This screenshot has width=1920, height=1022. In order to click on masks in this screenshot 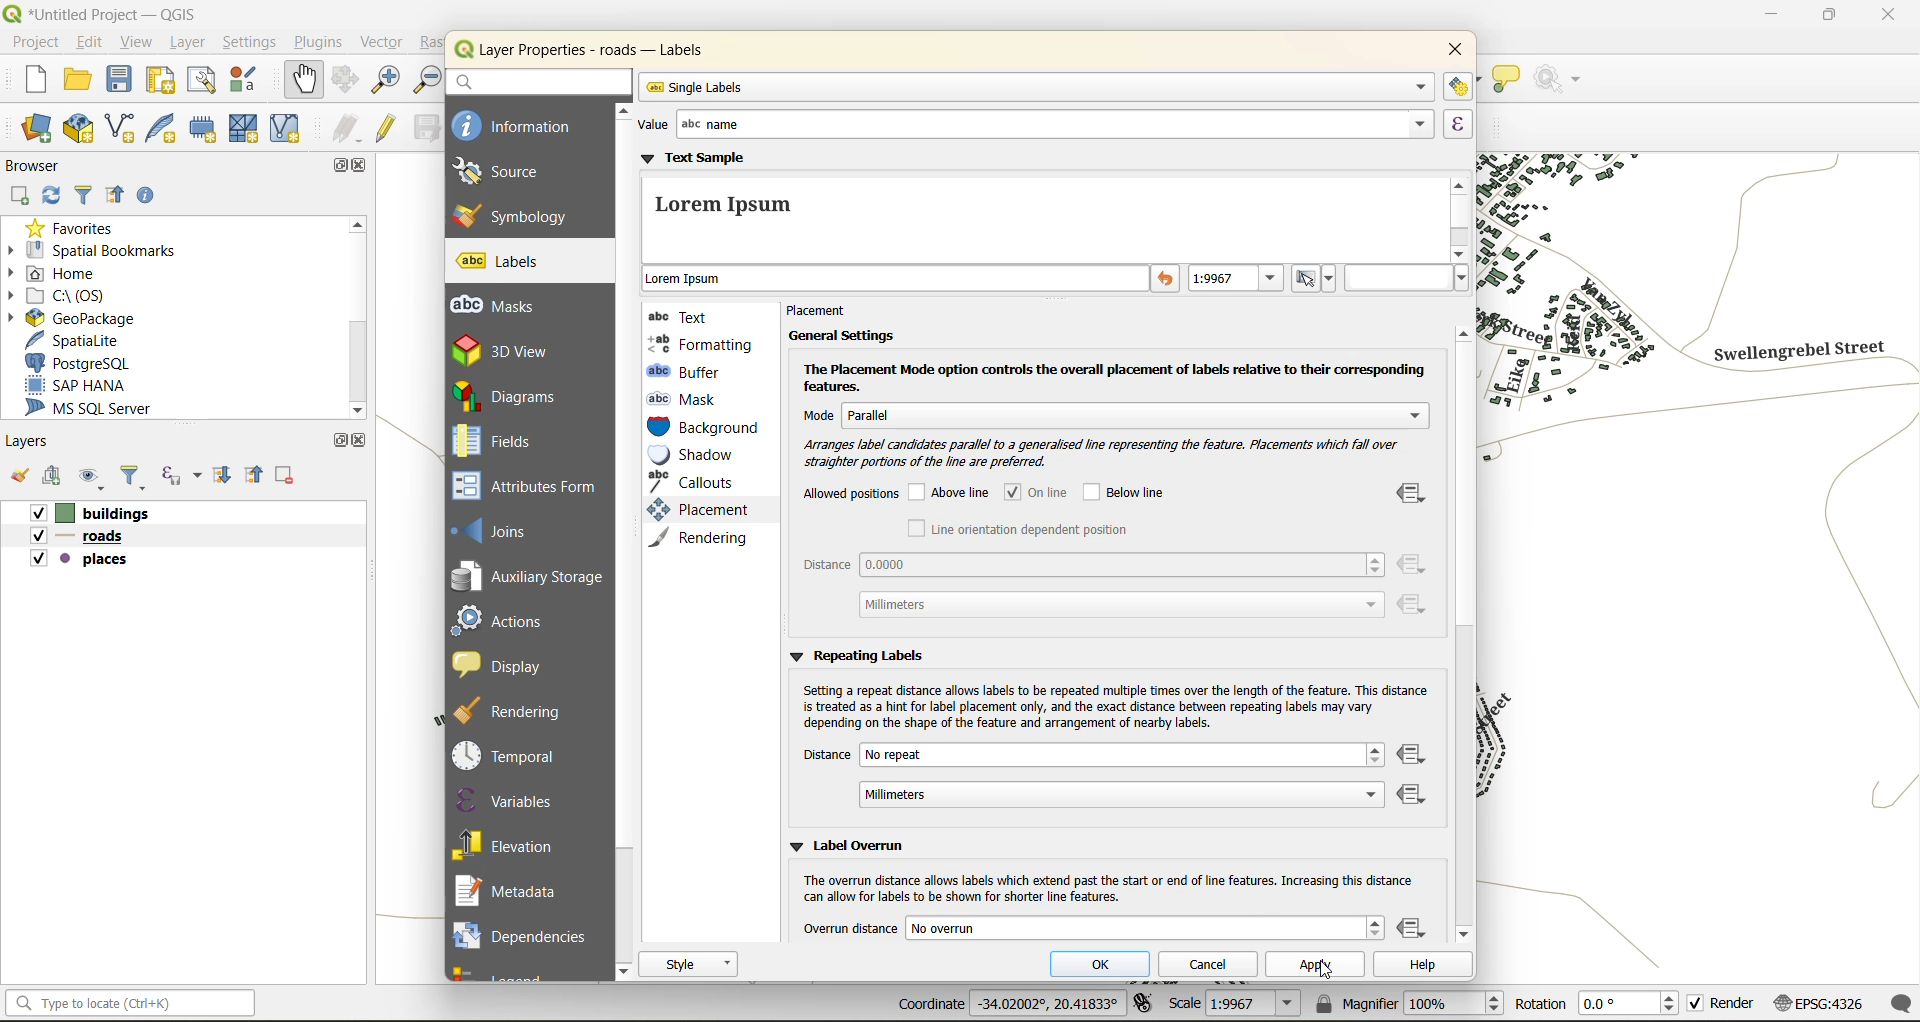, I will do `click(504, 306)`.